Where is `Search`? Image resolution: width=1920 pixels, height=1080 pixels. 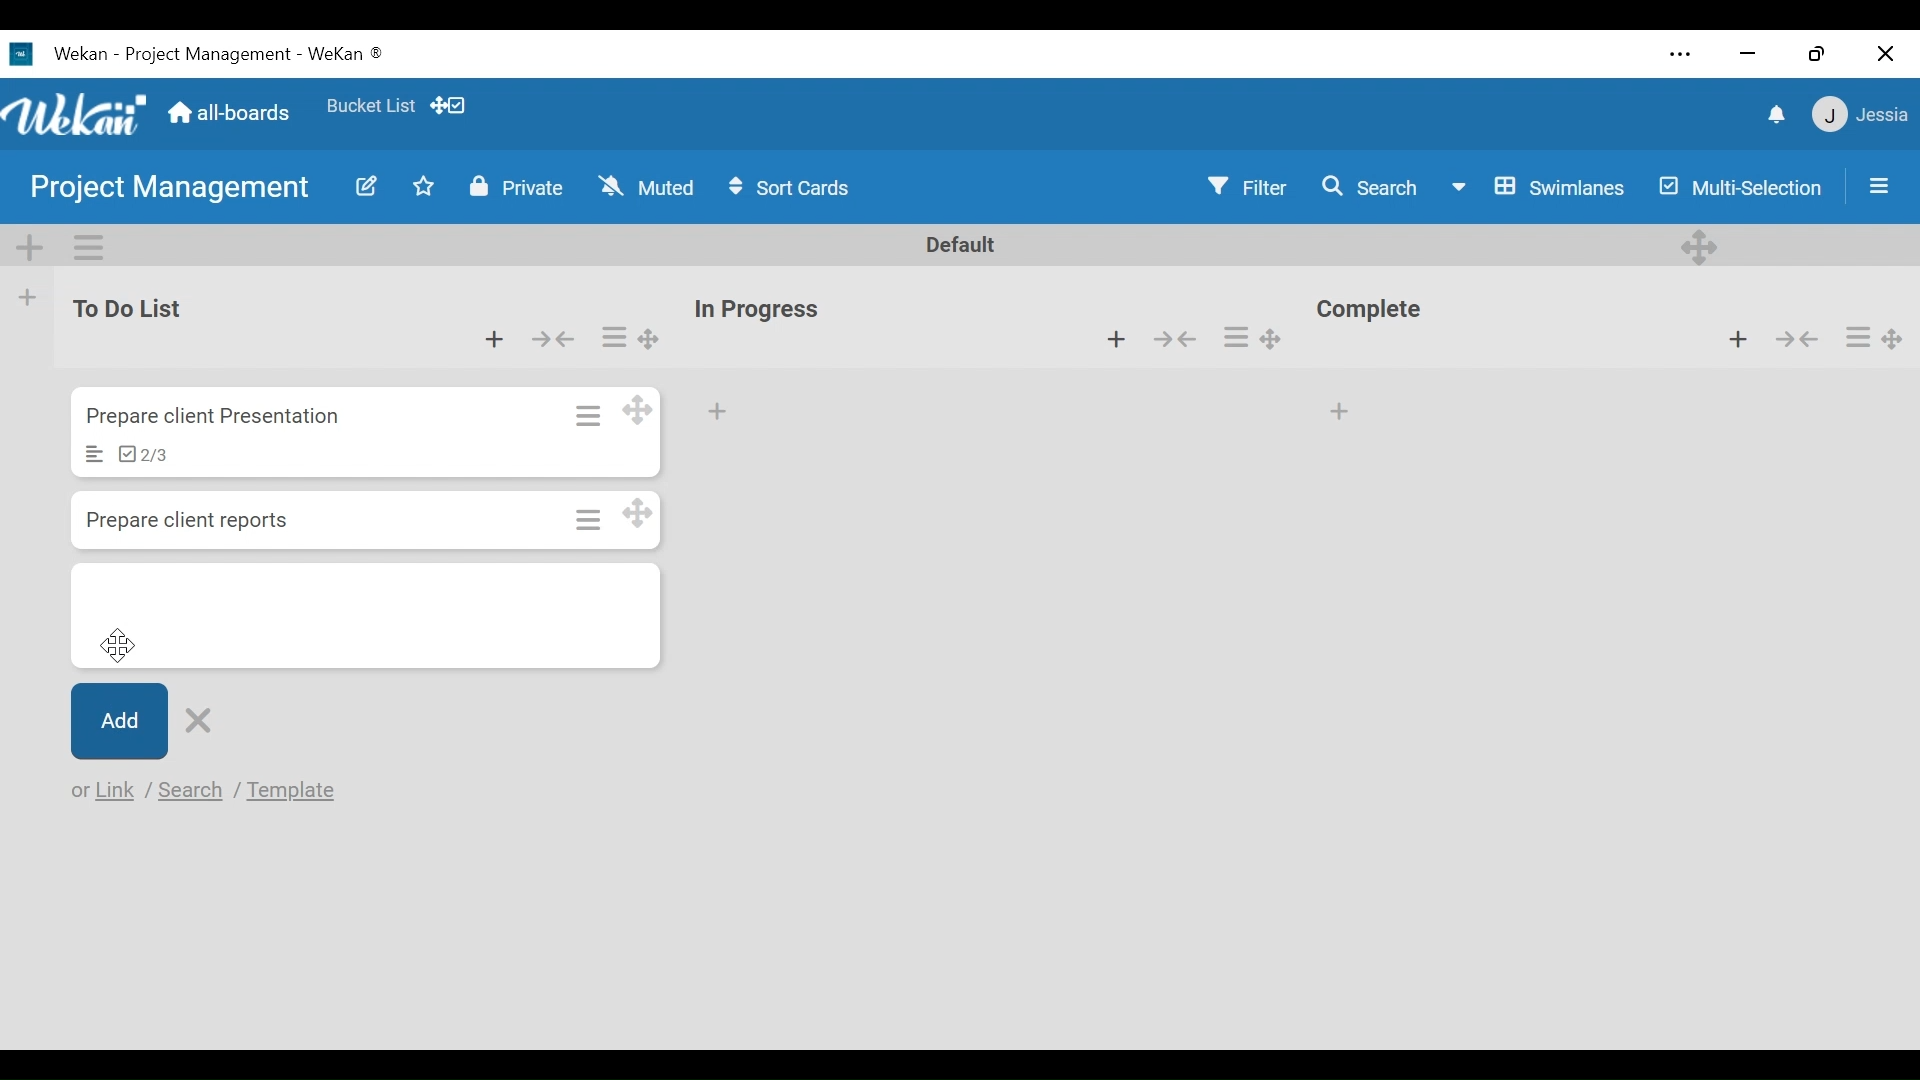 Search is located at coordinates (1366, 187).